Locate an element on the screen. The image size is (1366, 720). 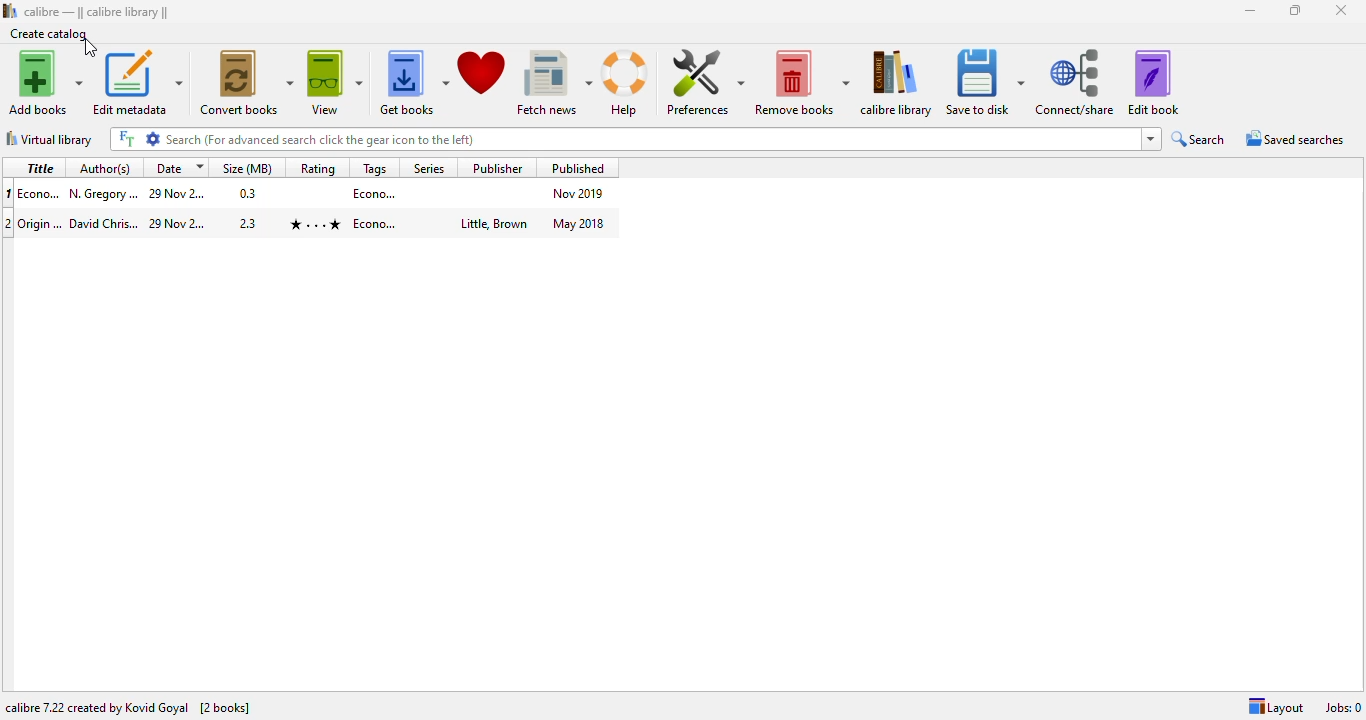
size(MB) is located at coordinates (248, 169).